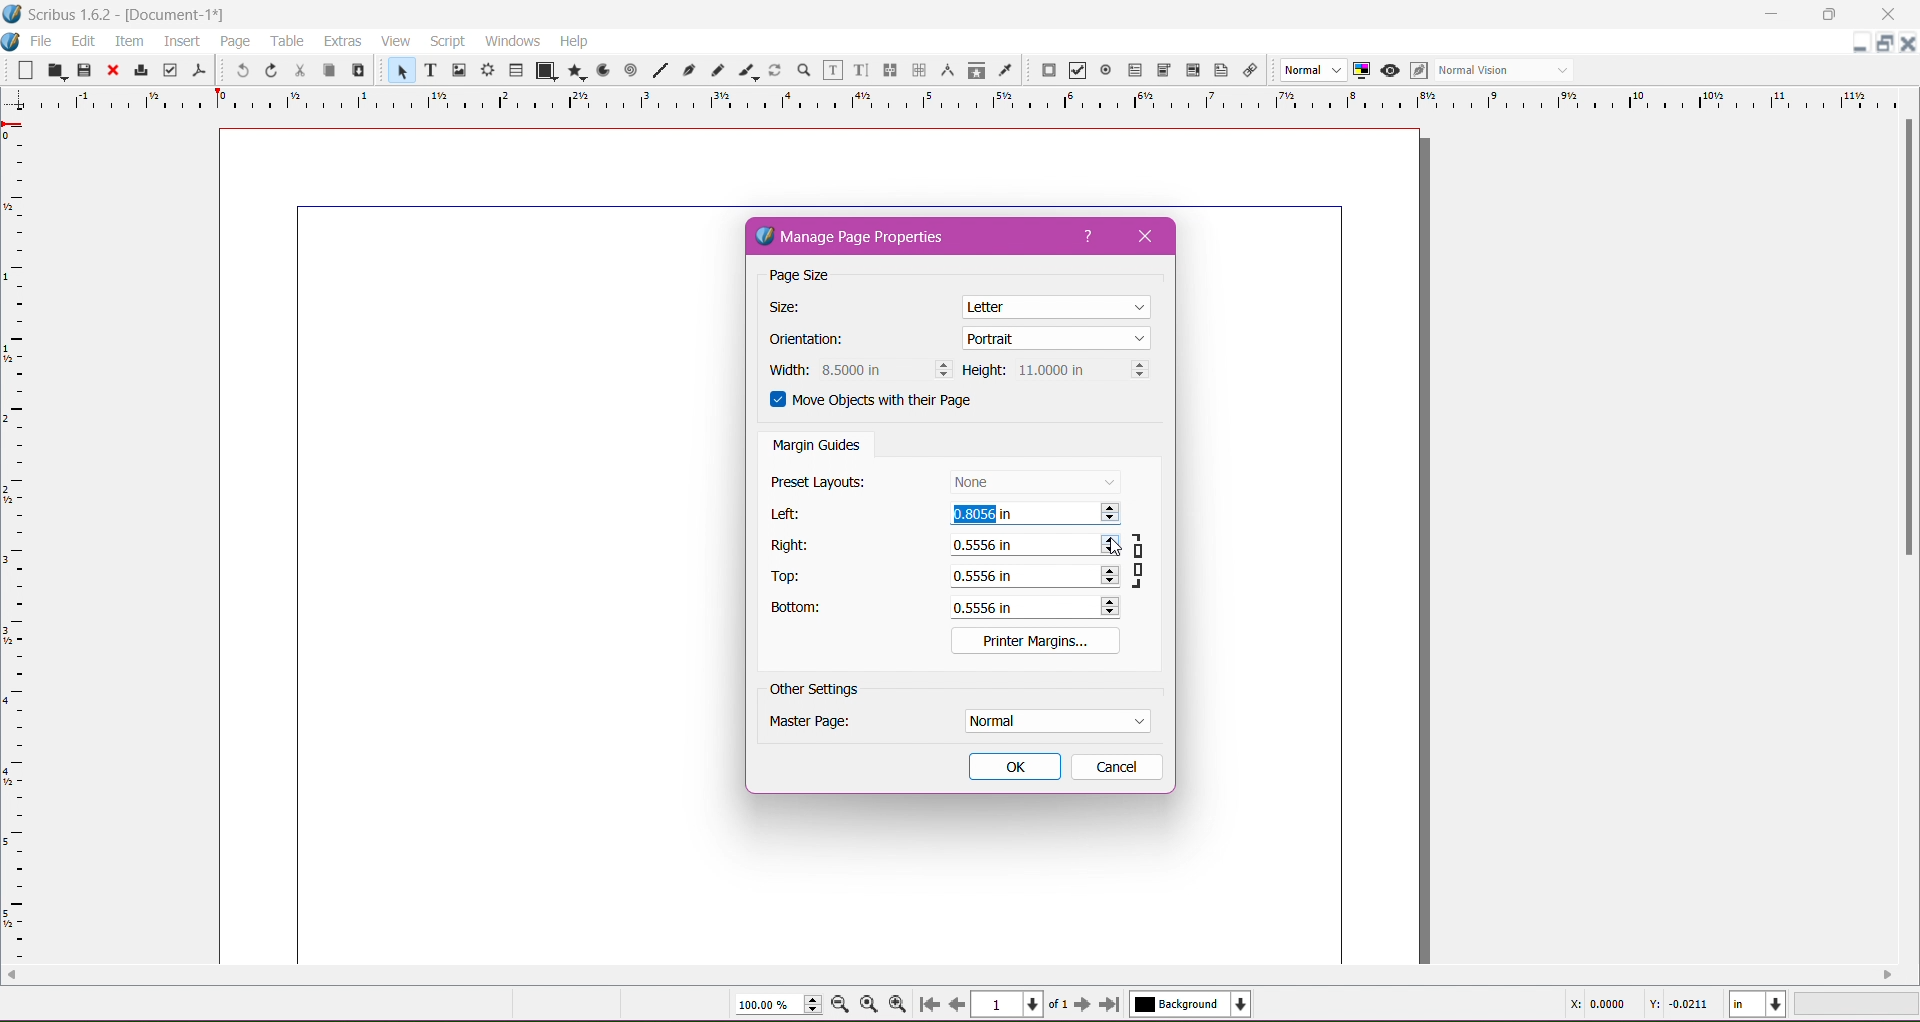  I want to click on Select the visual appearance of the display, so click(1508, 71).